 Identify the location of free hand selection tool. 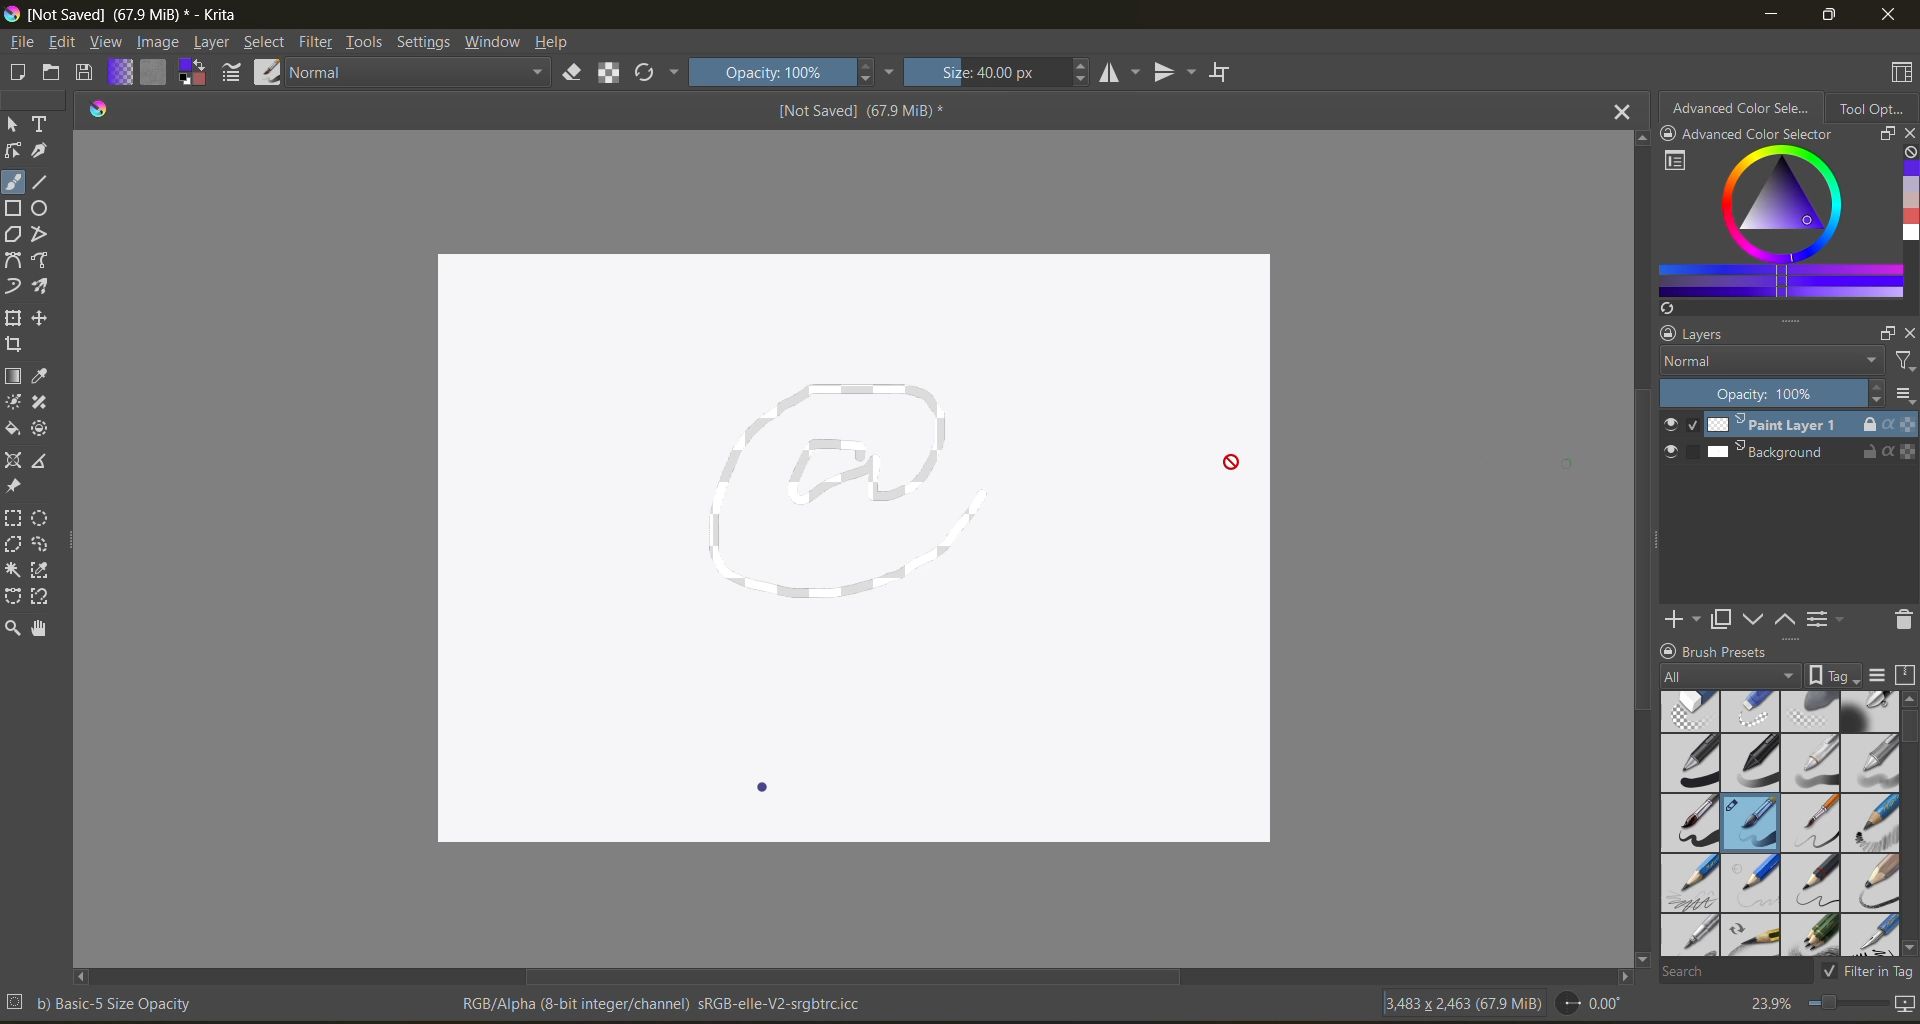
(41, 543).